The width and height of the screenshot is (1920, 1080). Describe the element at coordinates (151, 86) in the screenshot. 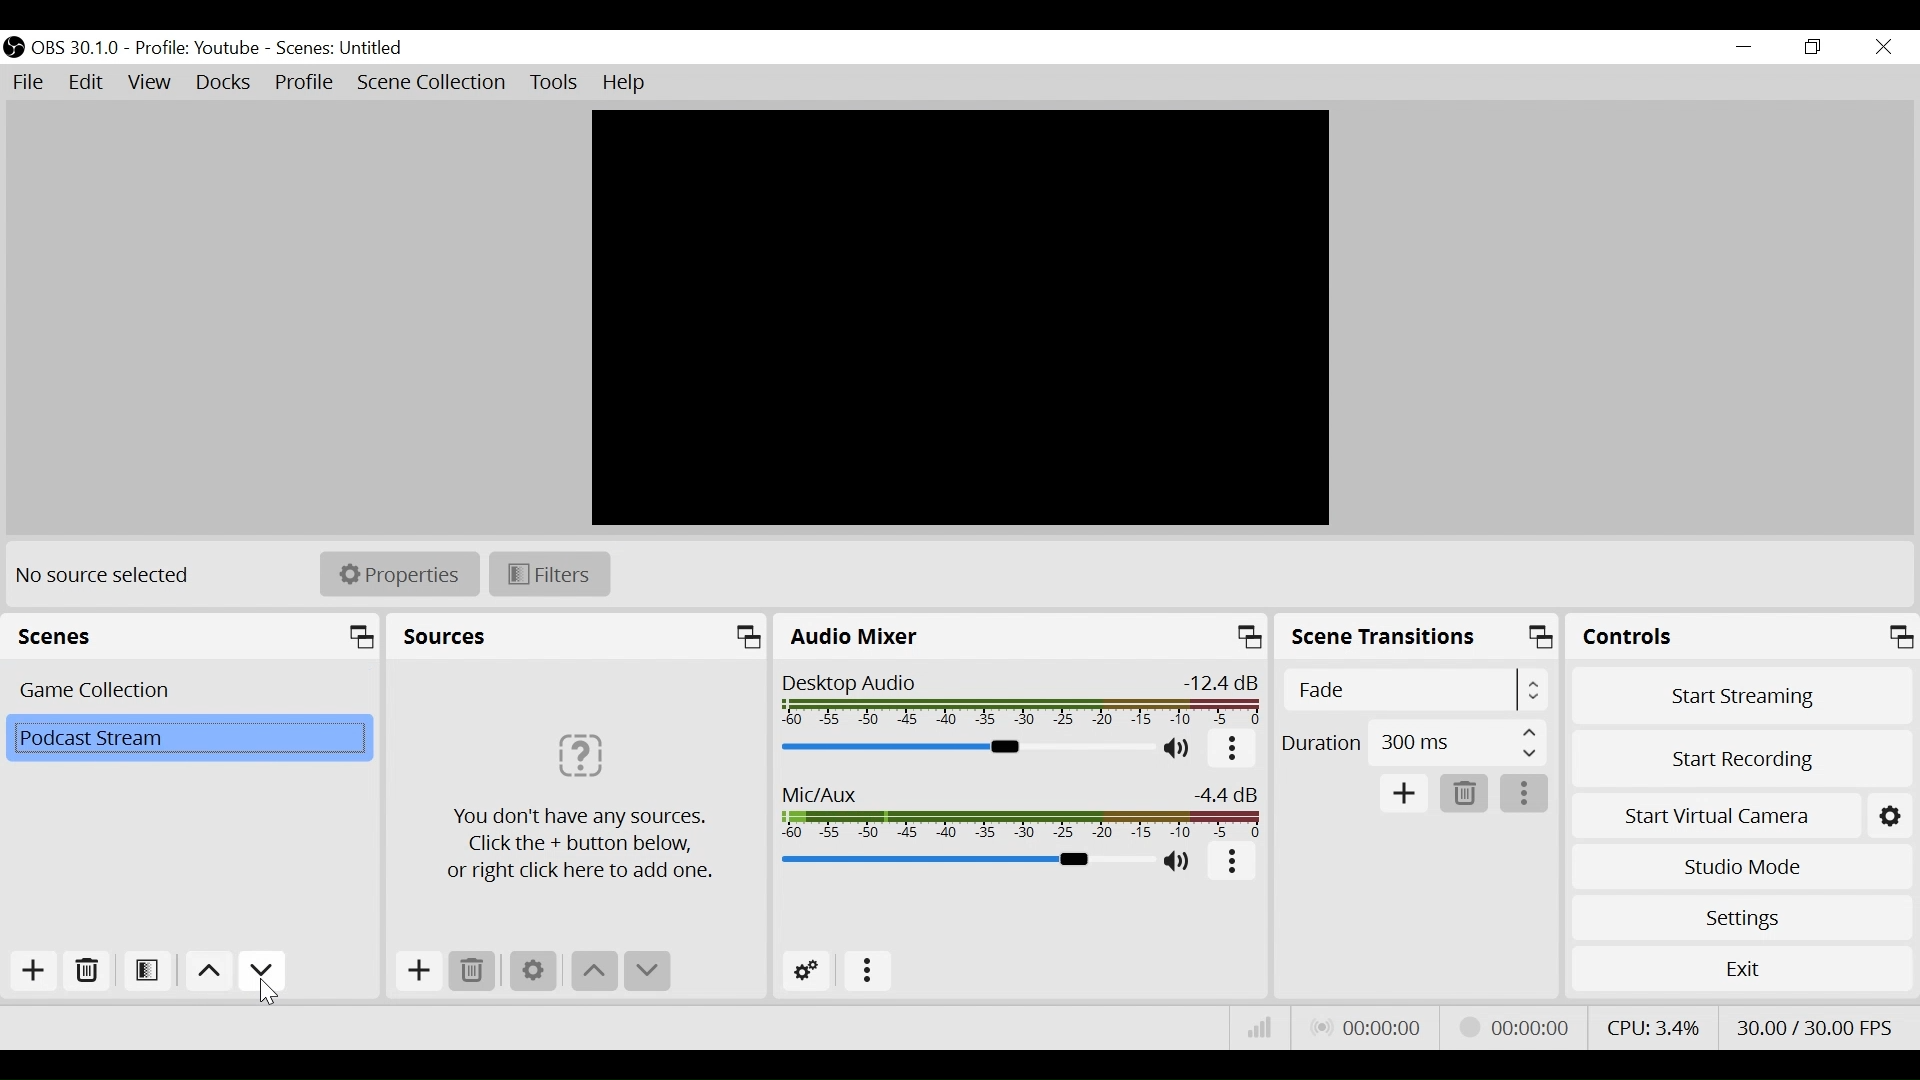

I see `View` at that location.